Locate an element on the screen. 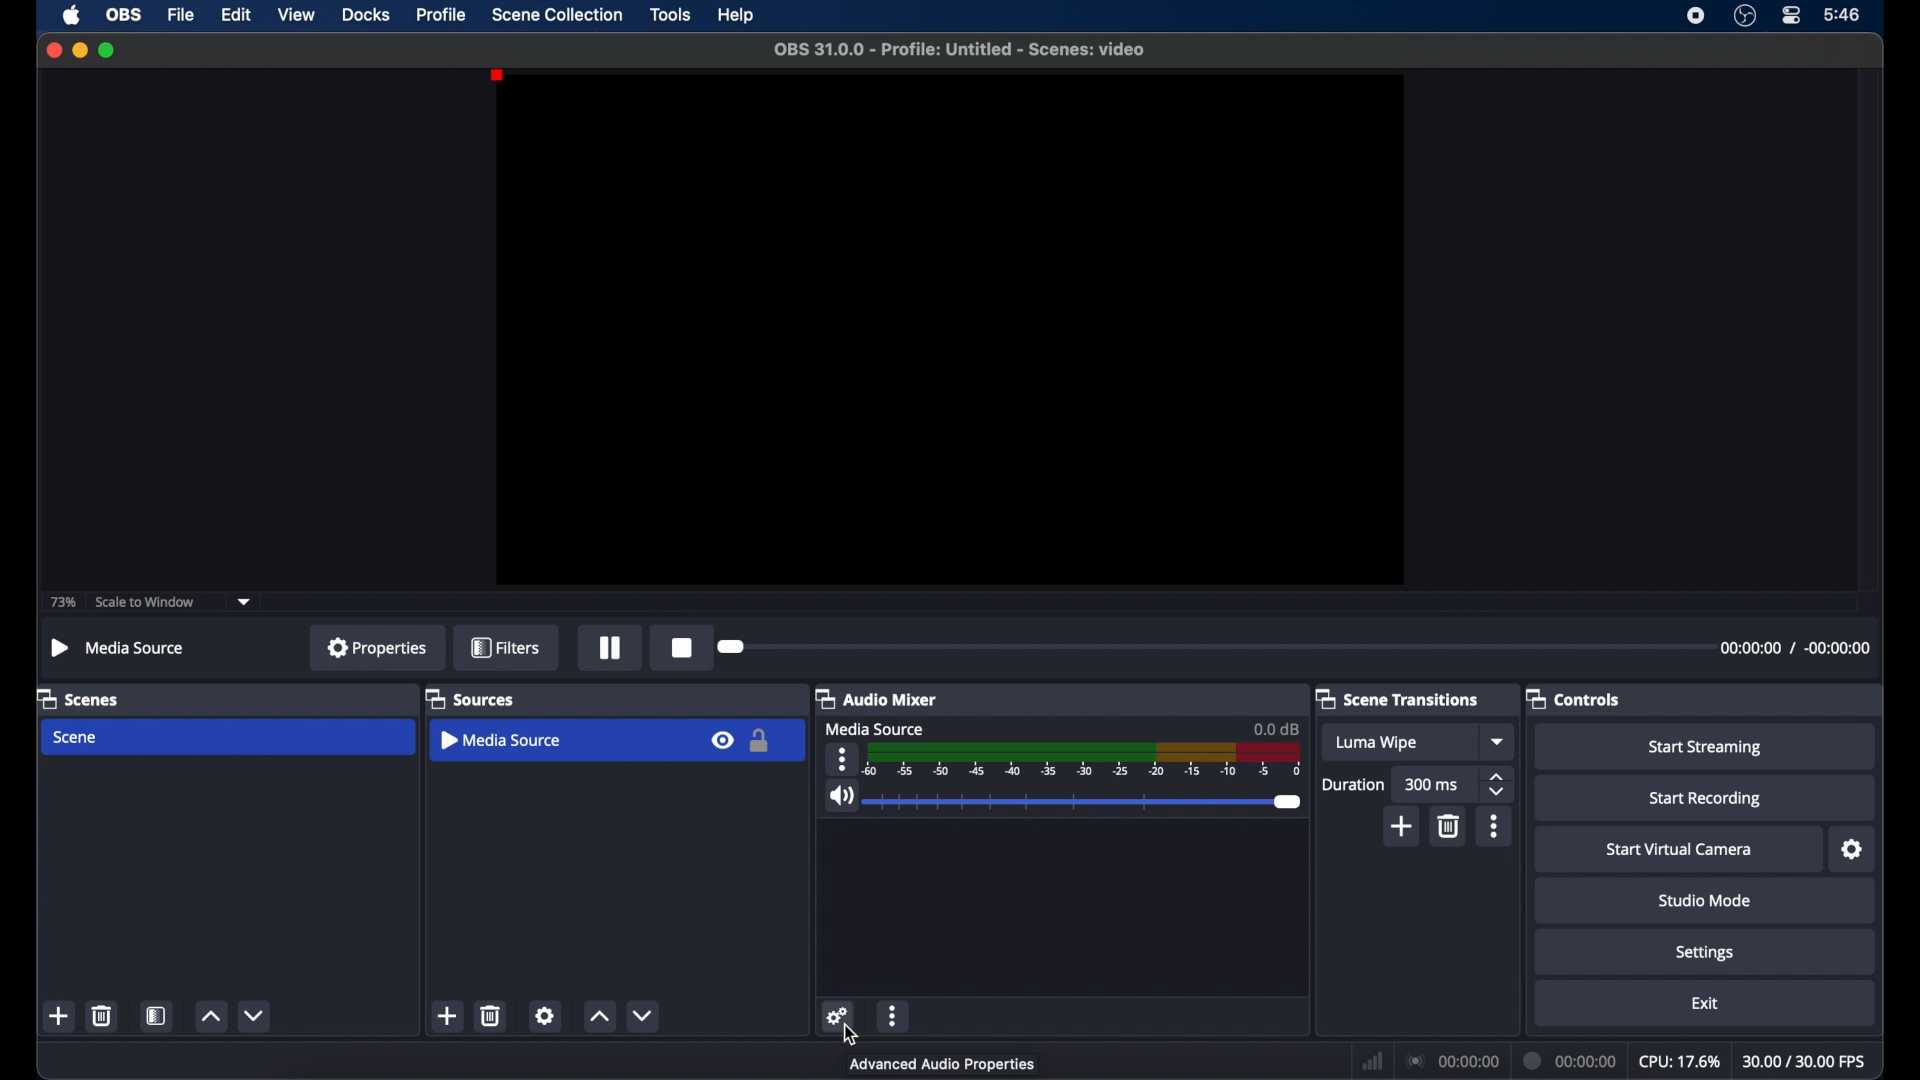 Image resolution: width=1920 pixels, height=1080 pixels. scene is located at coordinates (77, 738).